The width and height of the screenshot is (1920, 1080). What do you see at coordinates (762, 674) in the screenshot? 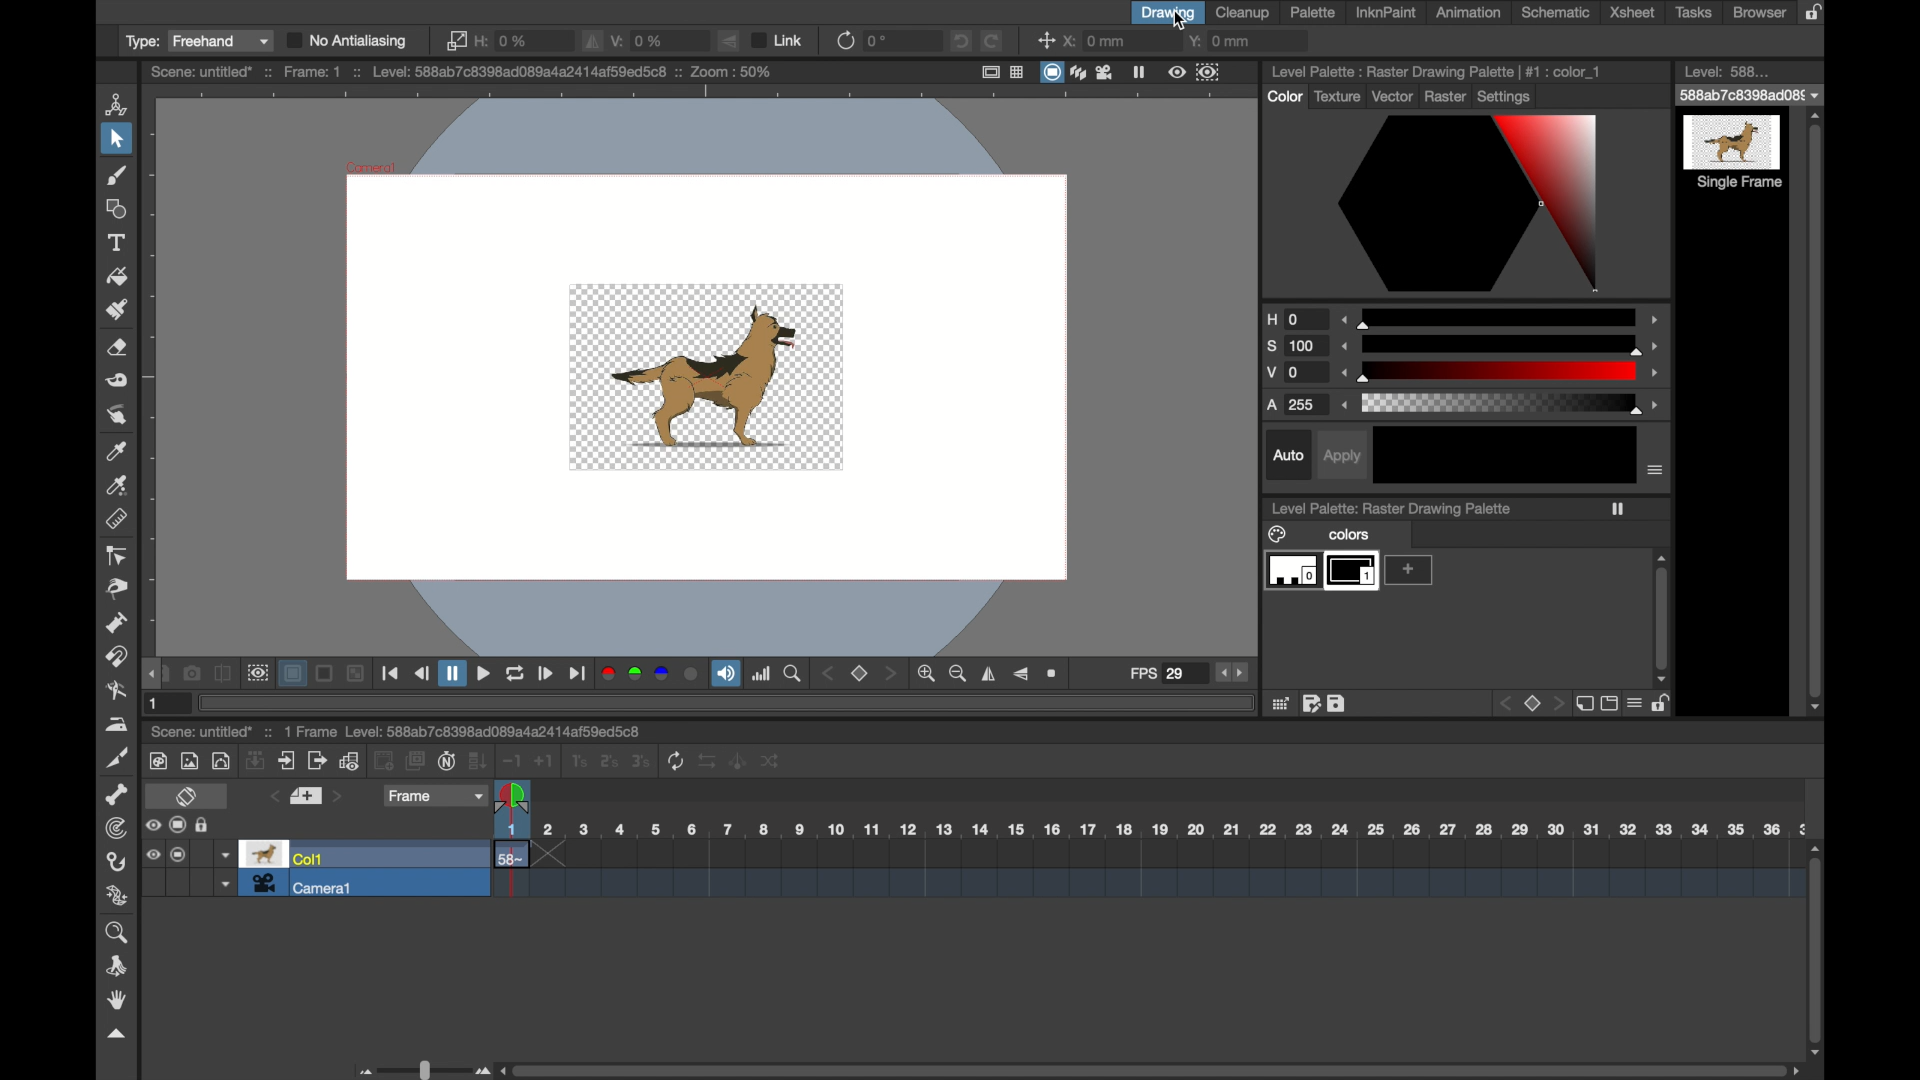
I see `histogram` at bounding box center [762, 674].